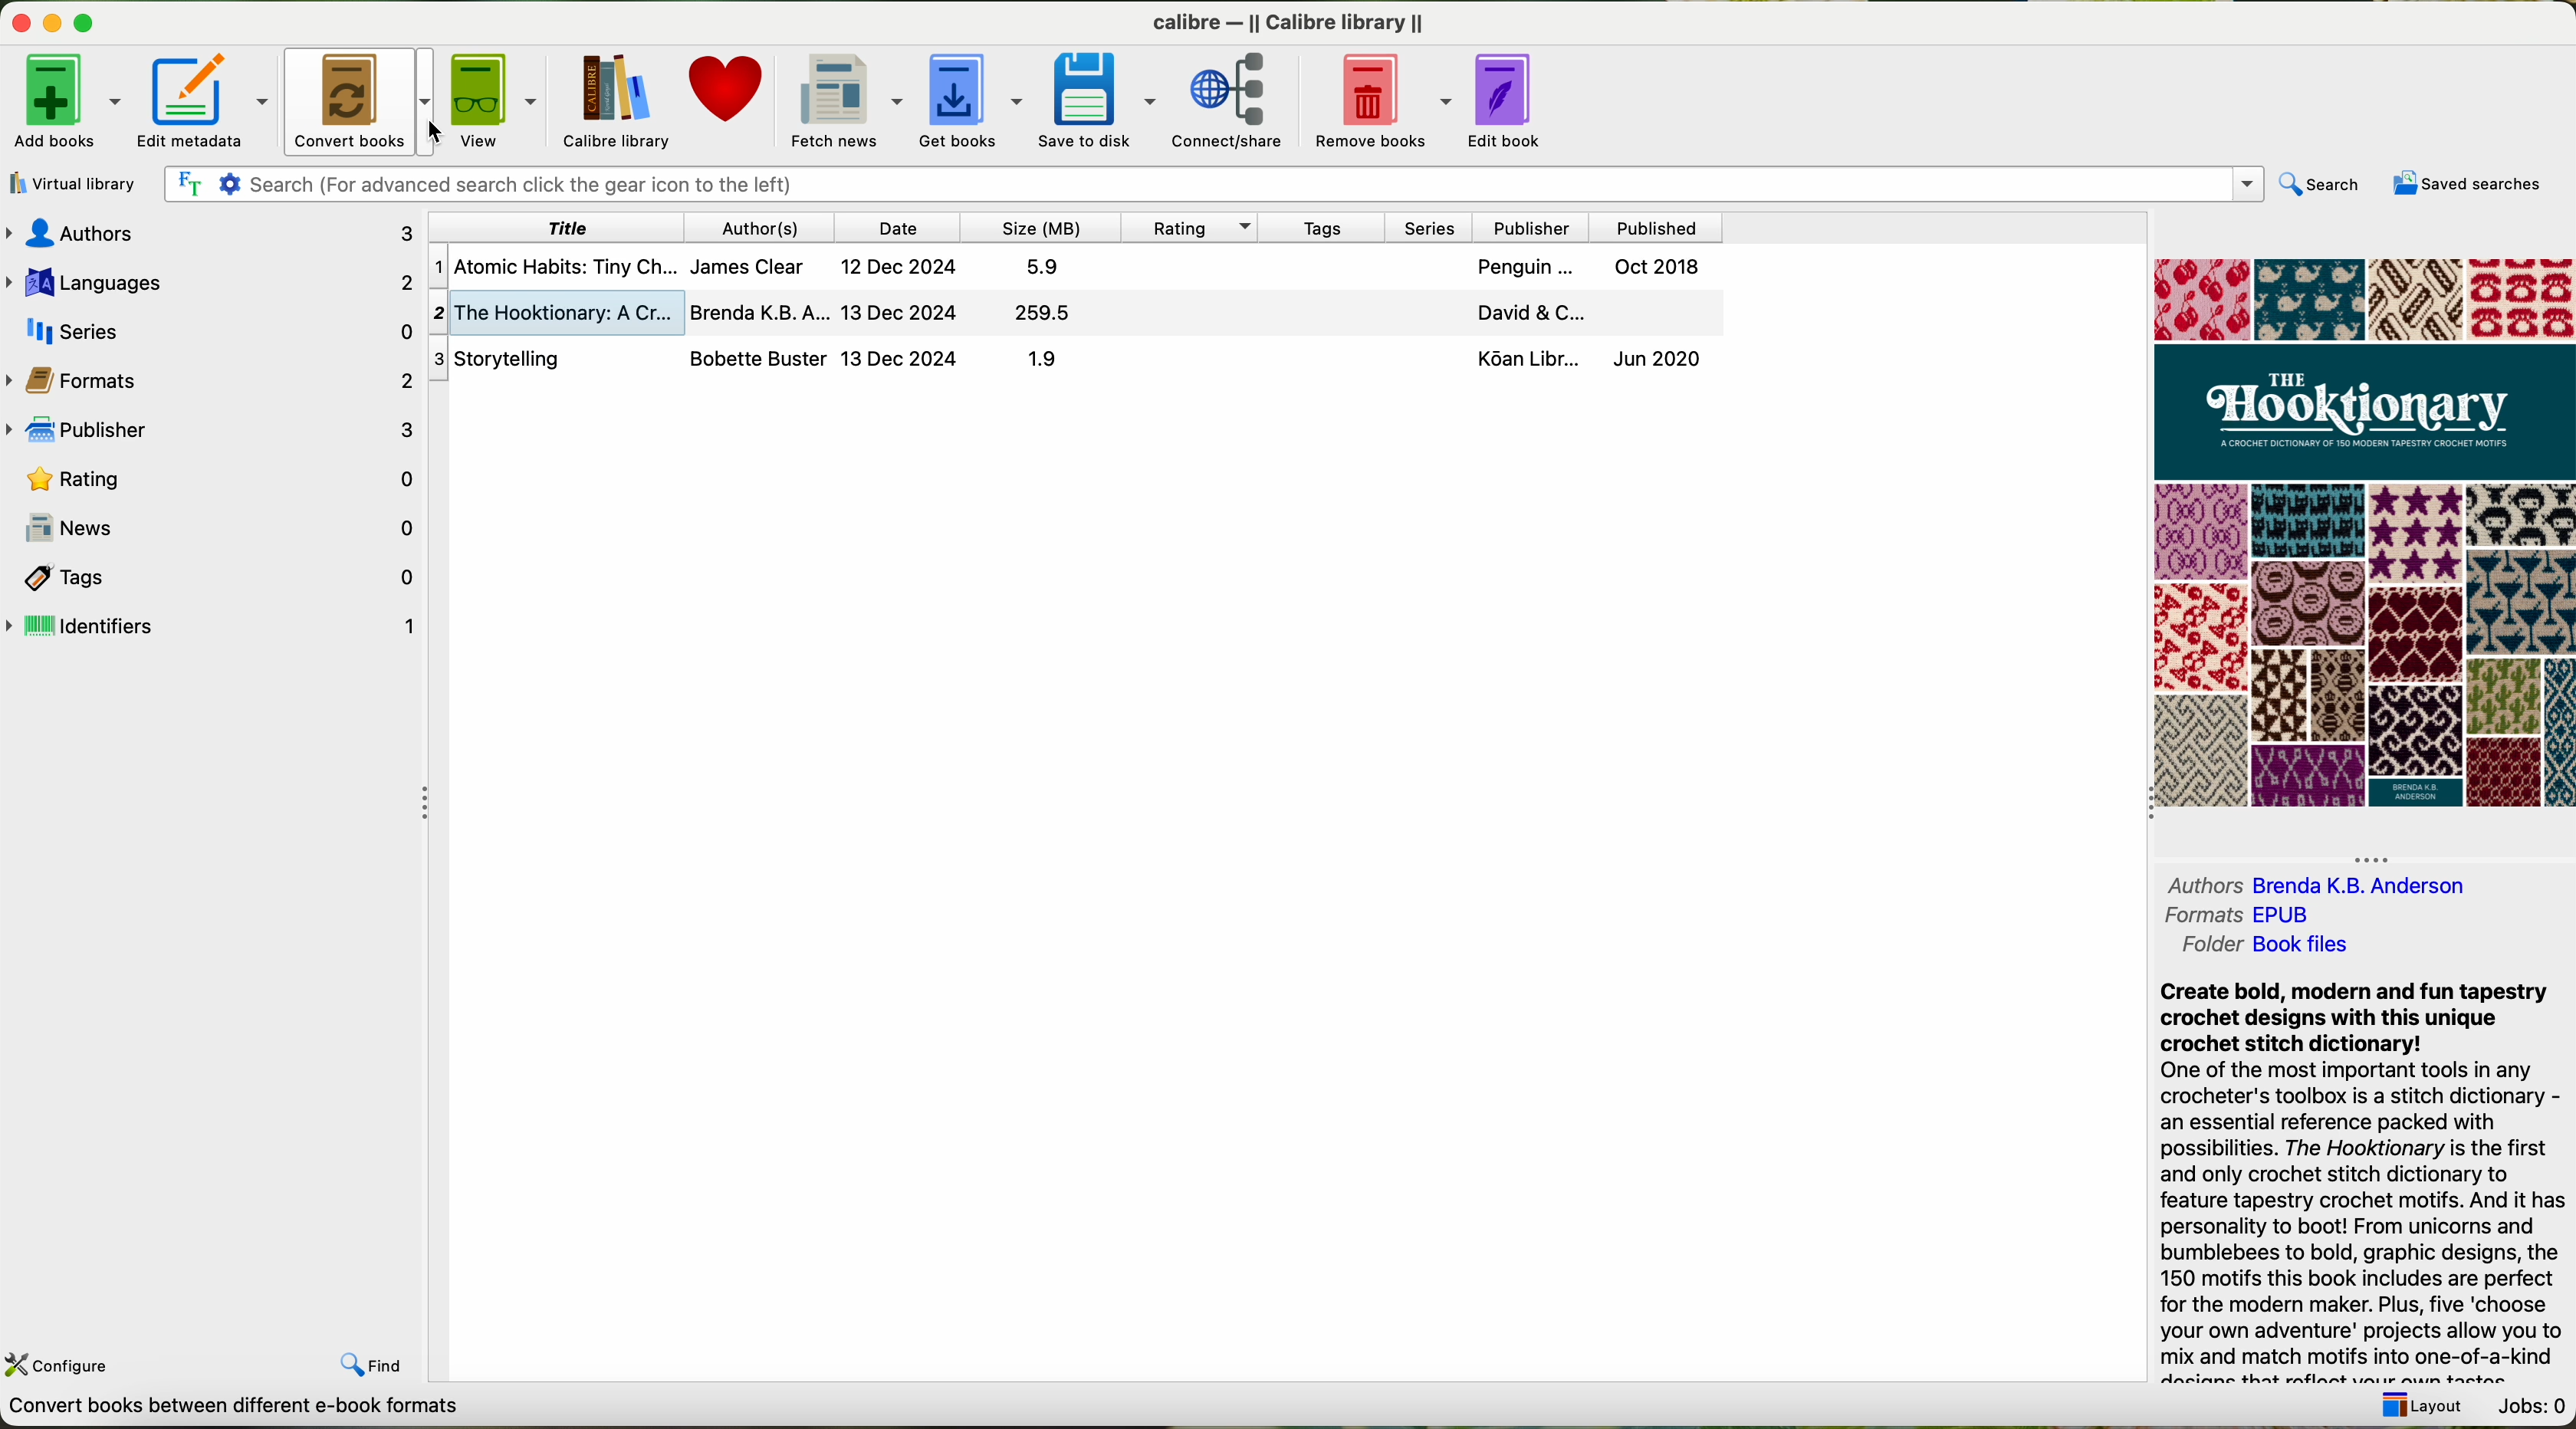  I want to click on tags, so click(1328, 227).